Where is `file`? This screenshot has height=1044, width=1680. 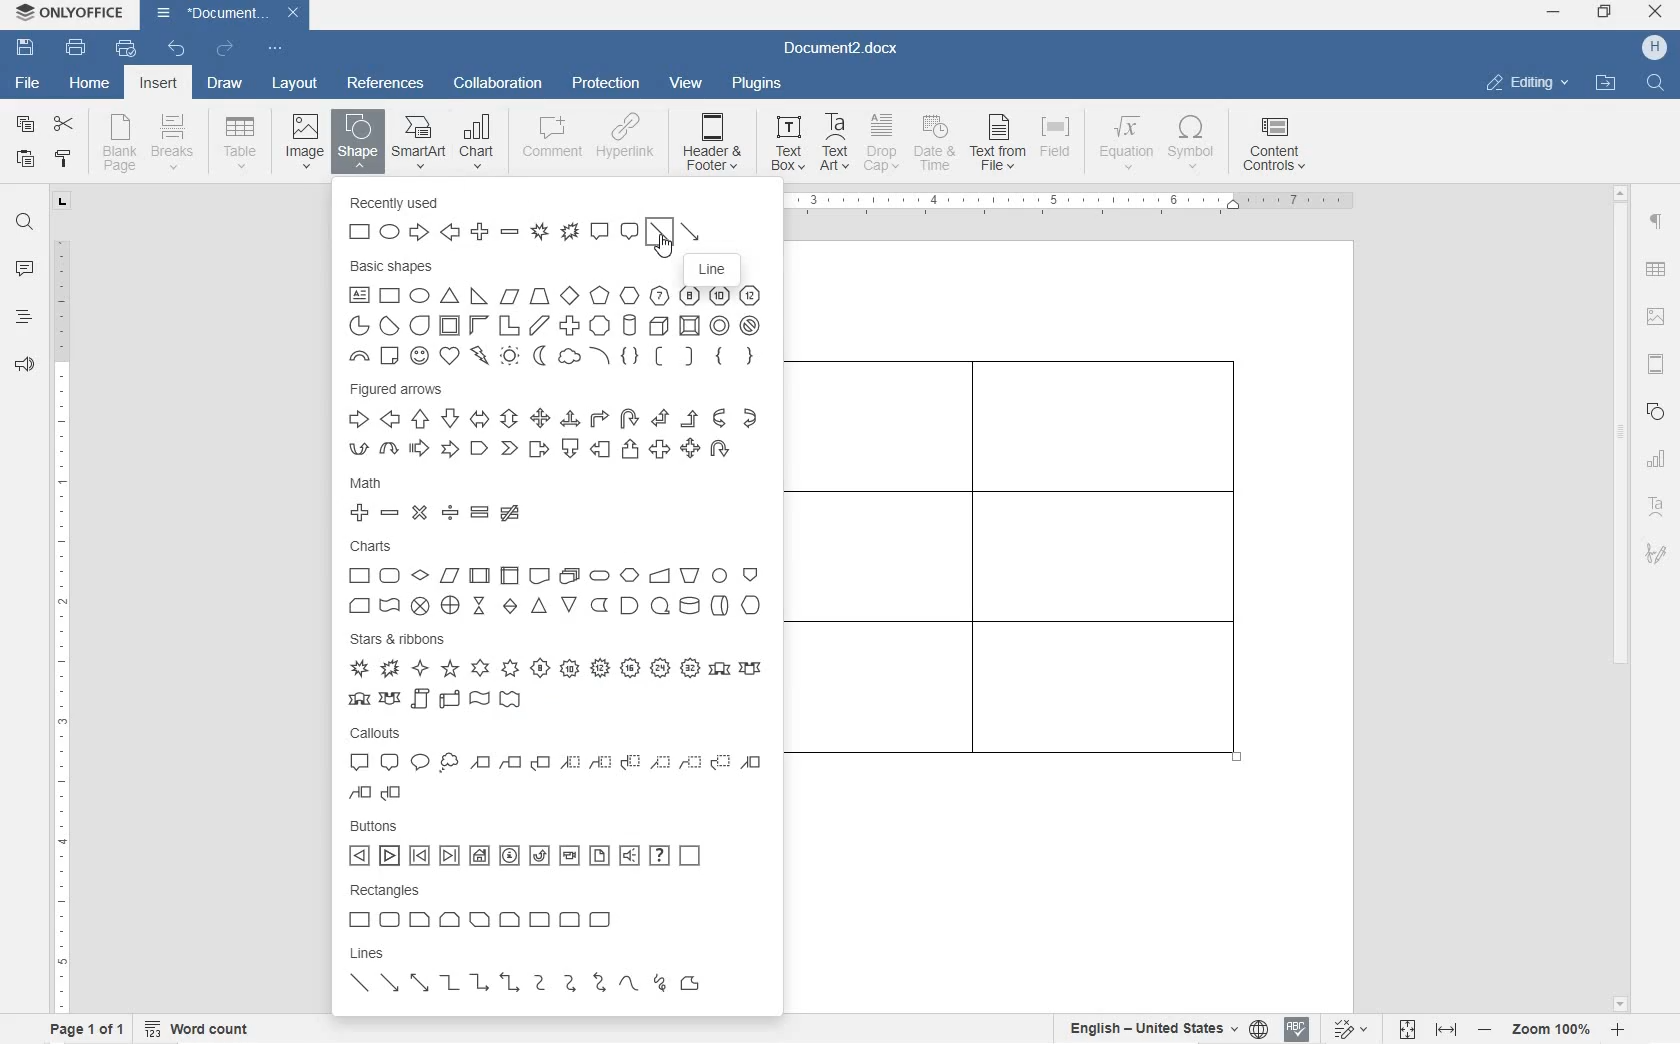
file is located at coordinates (31, 85).